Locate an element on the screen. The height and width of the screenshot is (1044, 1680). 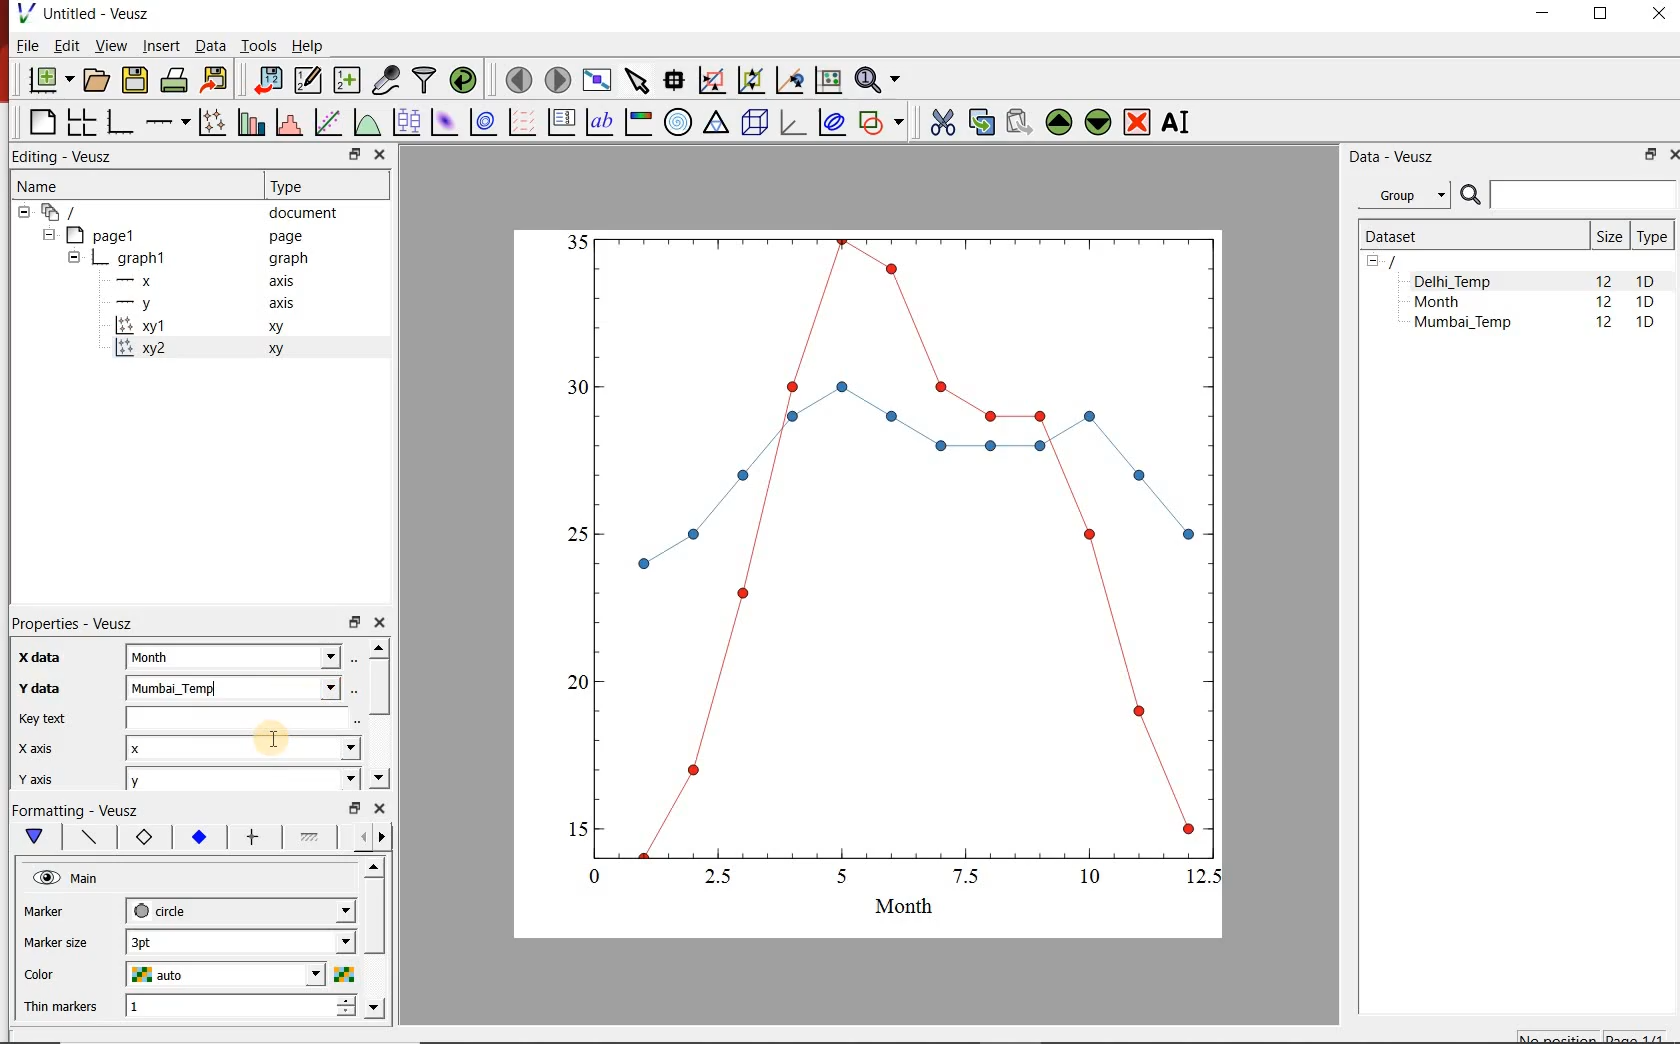
plot key is located at coordinates (560, 123).